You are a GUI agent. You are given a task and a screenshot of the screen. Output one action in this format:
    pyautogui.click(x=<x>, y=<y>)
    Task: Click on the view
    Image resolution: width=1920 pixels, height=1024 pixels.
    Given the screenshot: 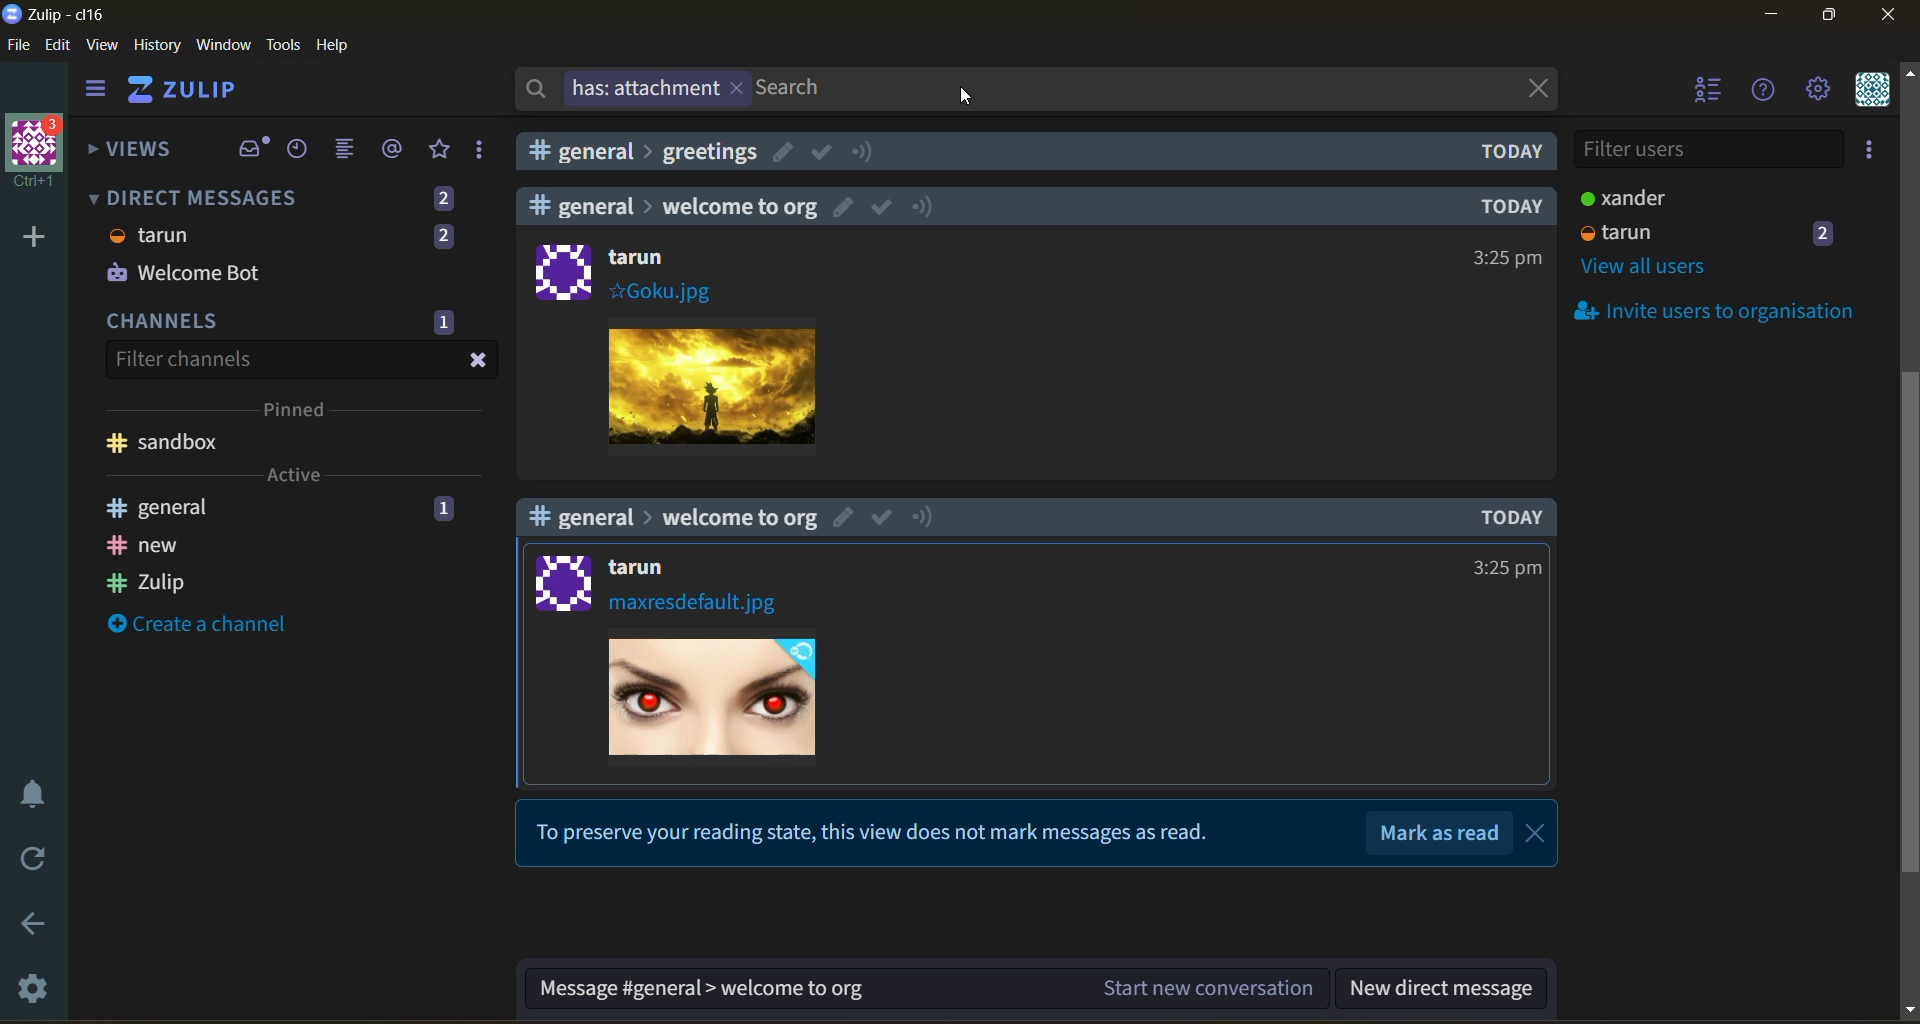 What is the action you would take?
    pyautogui.click(x=102, y=45)
    